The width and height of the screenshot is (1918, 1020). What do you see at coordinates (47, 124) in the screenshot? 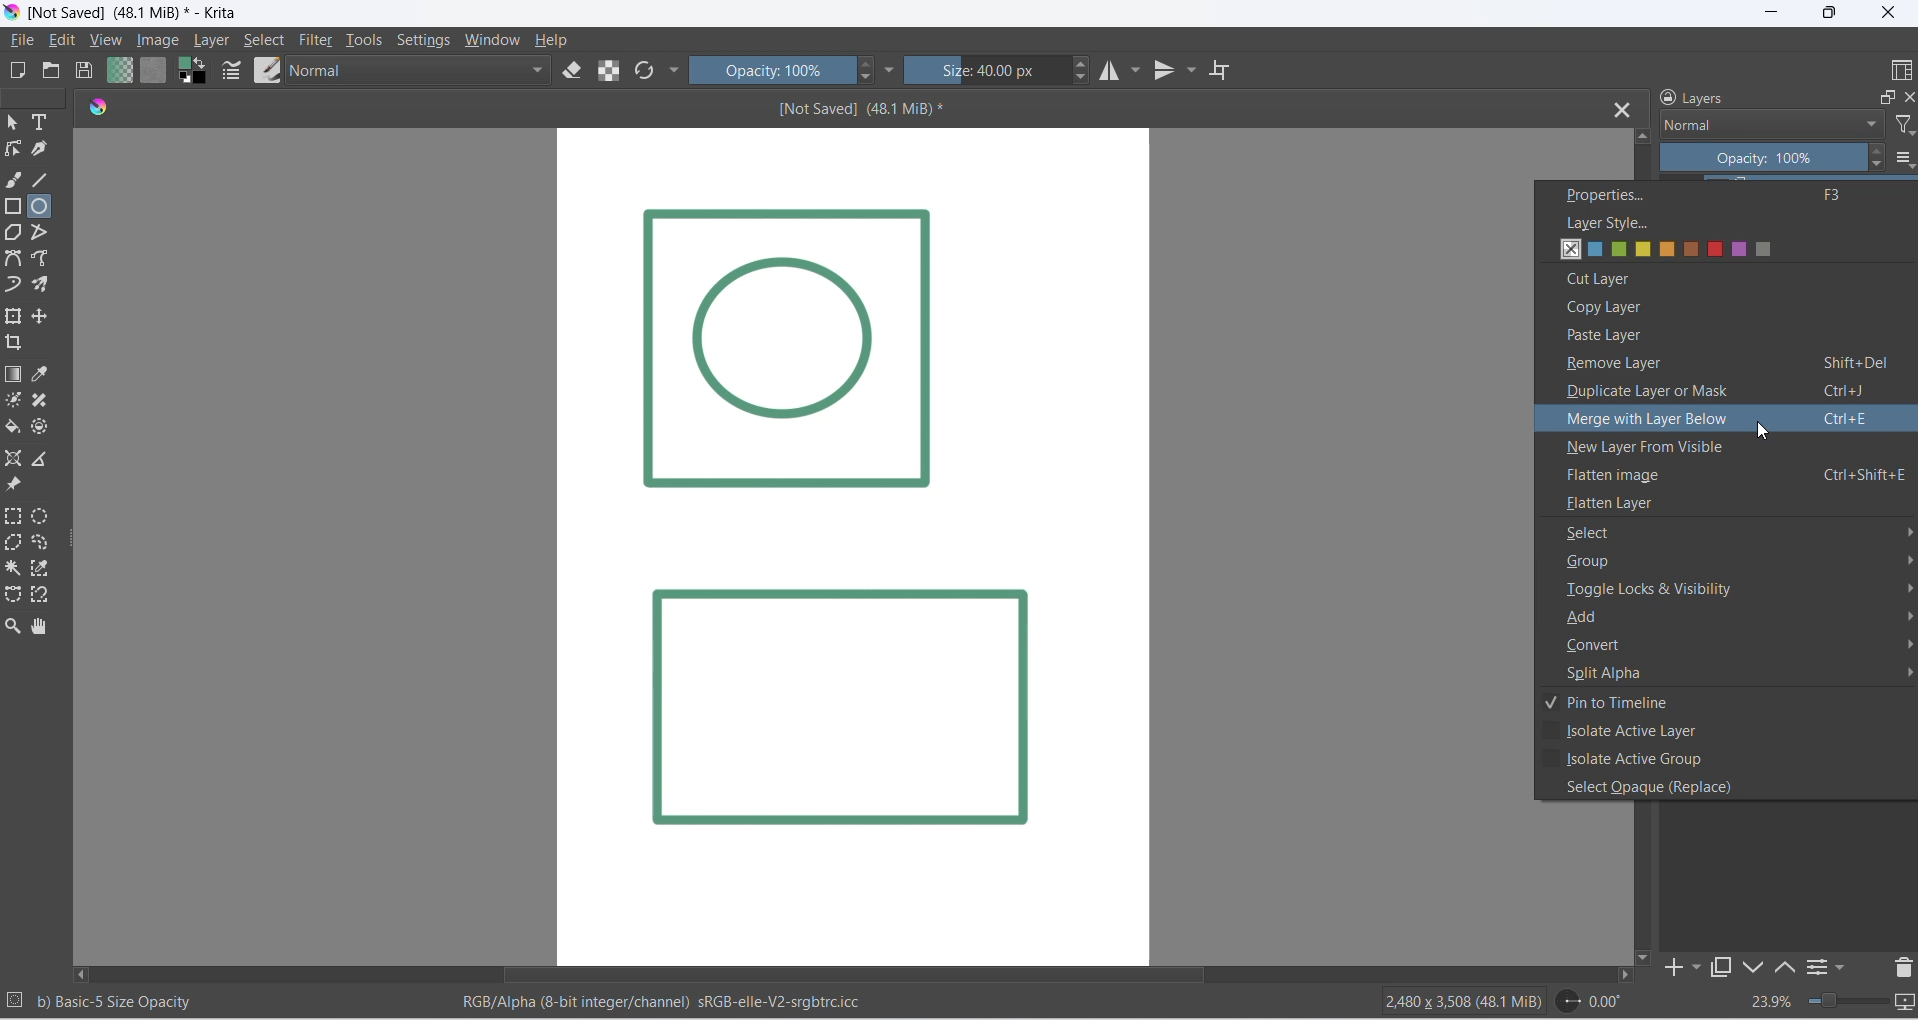
I see `text` at bounding box center [47, 124].